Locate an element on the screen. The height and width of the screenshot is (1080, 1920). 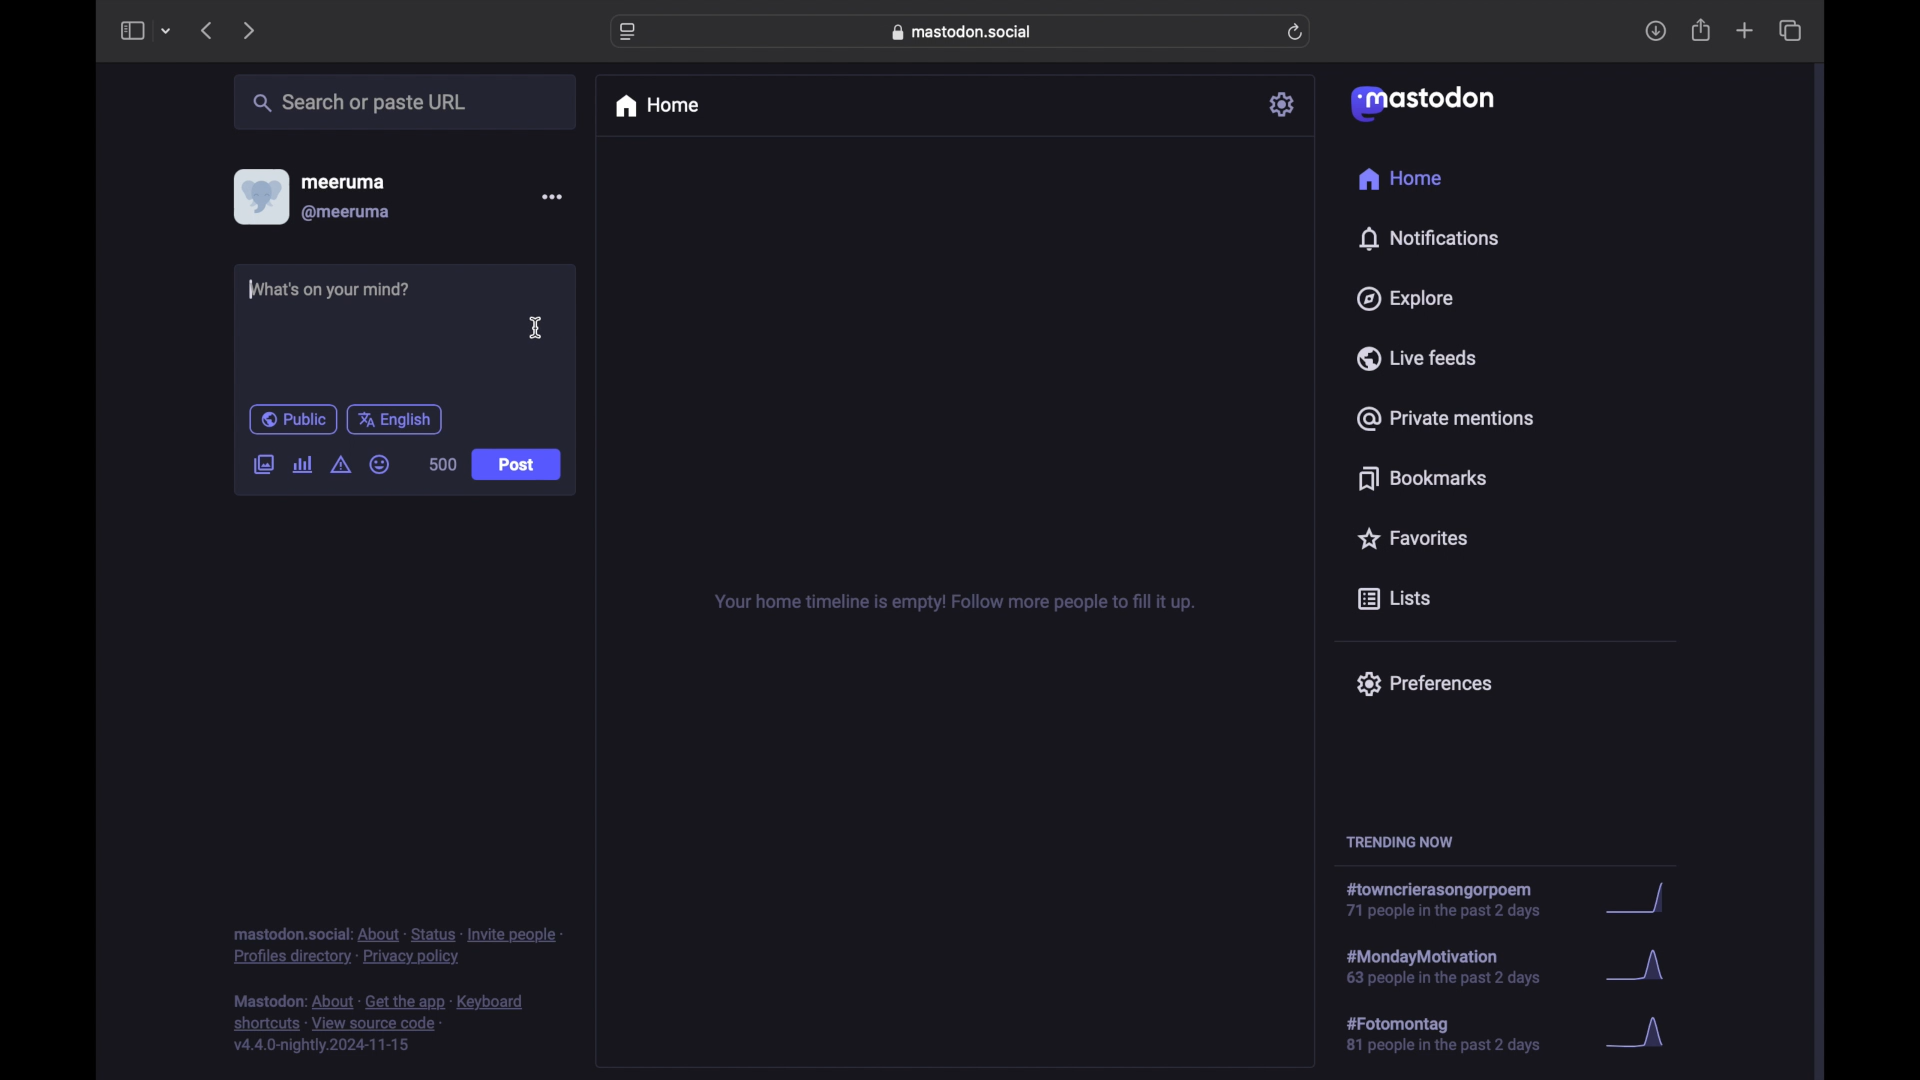
what's on your mind? is located at coordinates (331, 288).